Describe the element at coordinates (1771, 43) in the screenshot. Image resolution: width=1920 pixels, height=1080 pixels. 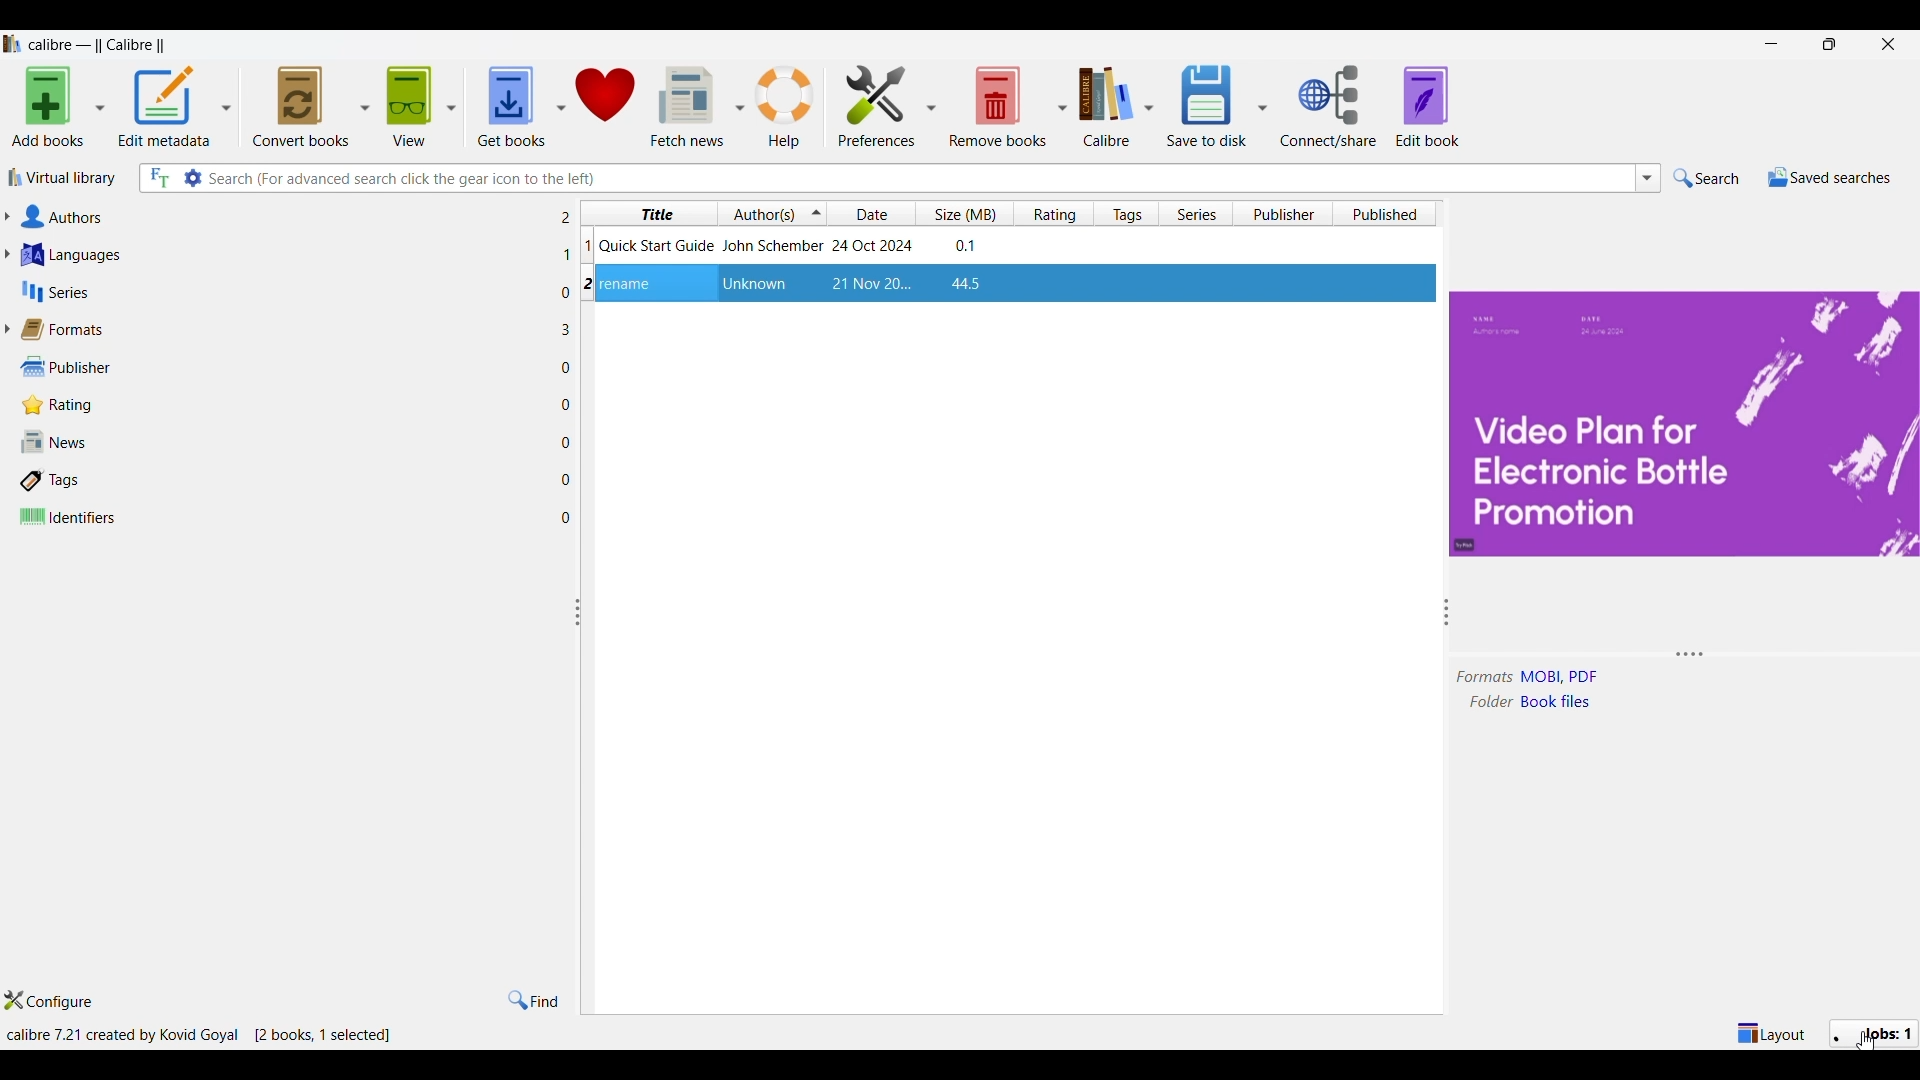
I see `Minimize` at that location.